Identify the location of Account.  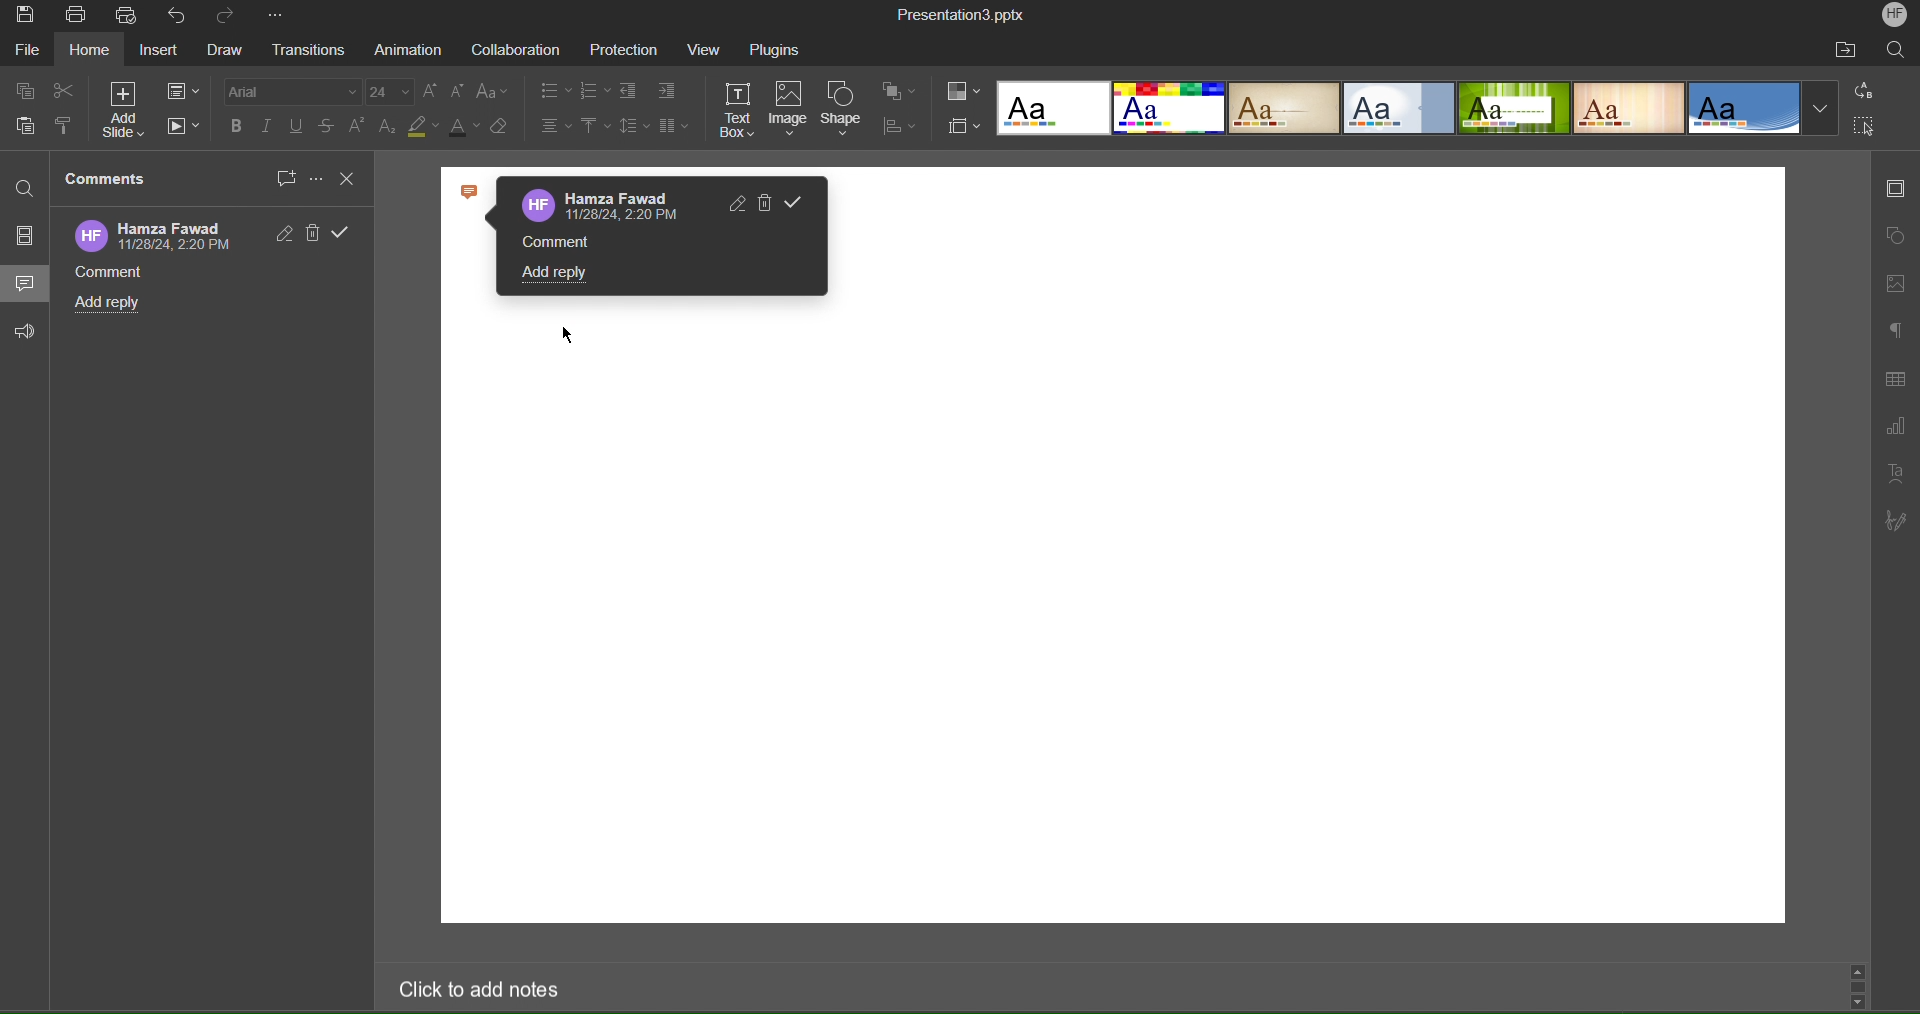
(1892, 17).